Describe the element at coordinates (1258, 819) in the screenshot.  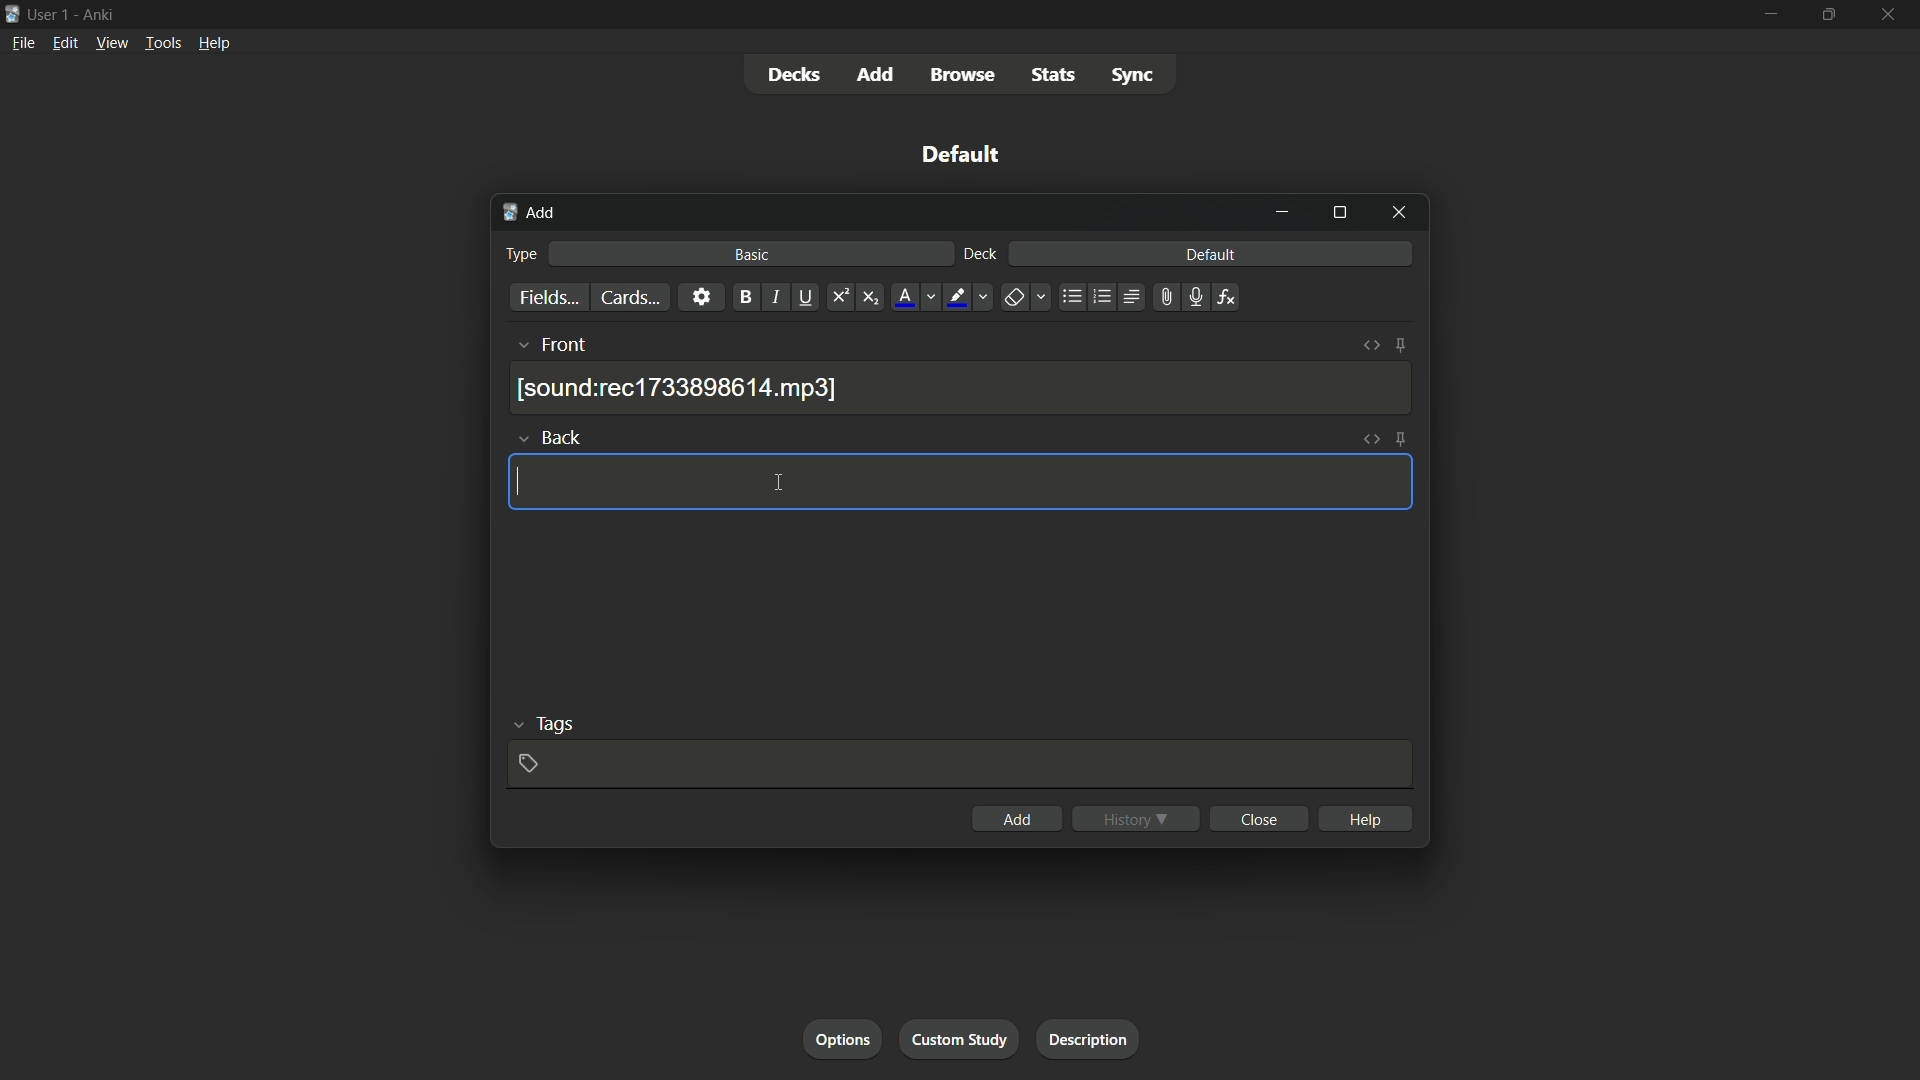
I see `close` at that location.